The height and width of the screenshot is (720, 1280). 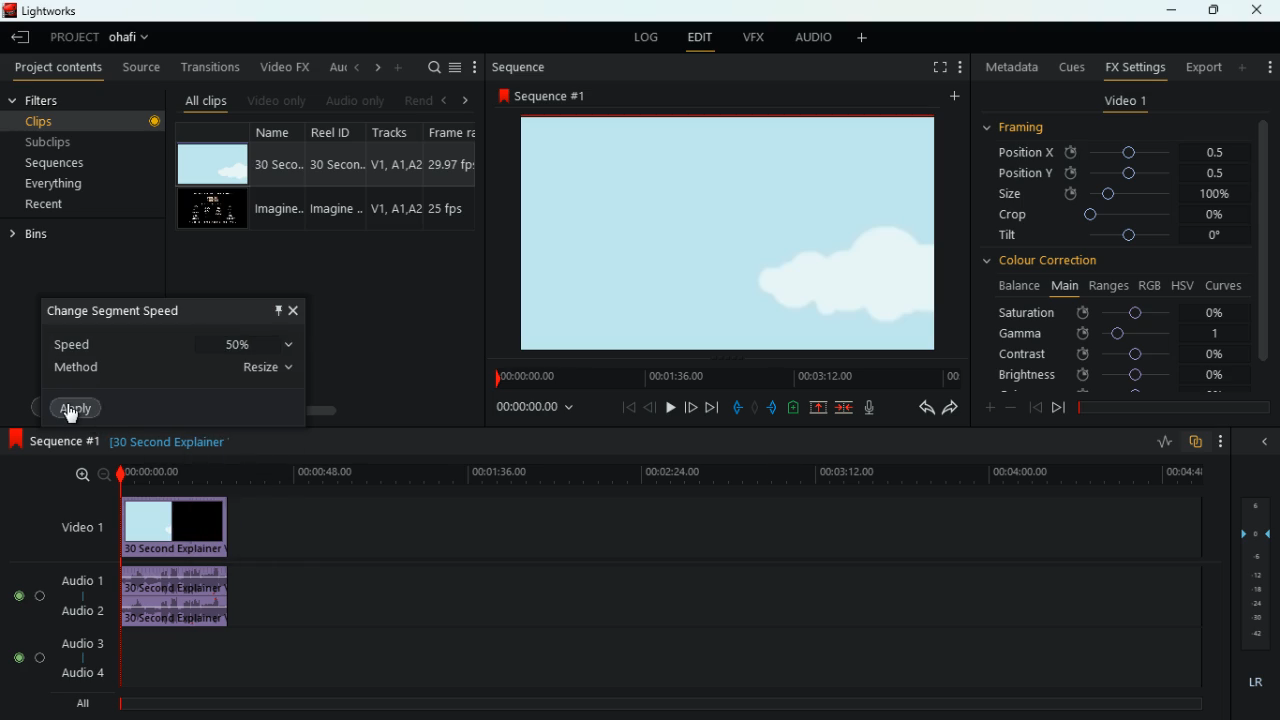 What do you see at coordinates (475, 66) in the screenshot?
I see `more` at bounding box center [475, 66].